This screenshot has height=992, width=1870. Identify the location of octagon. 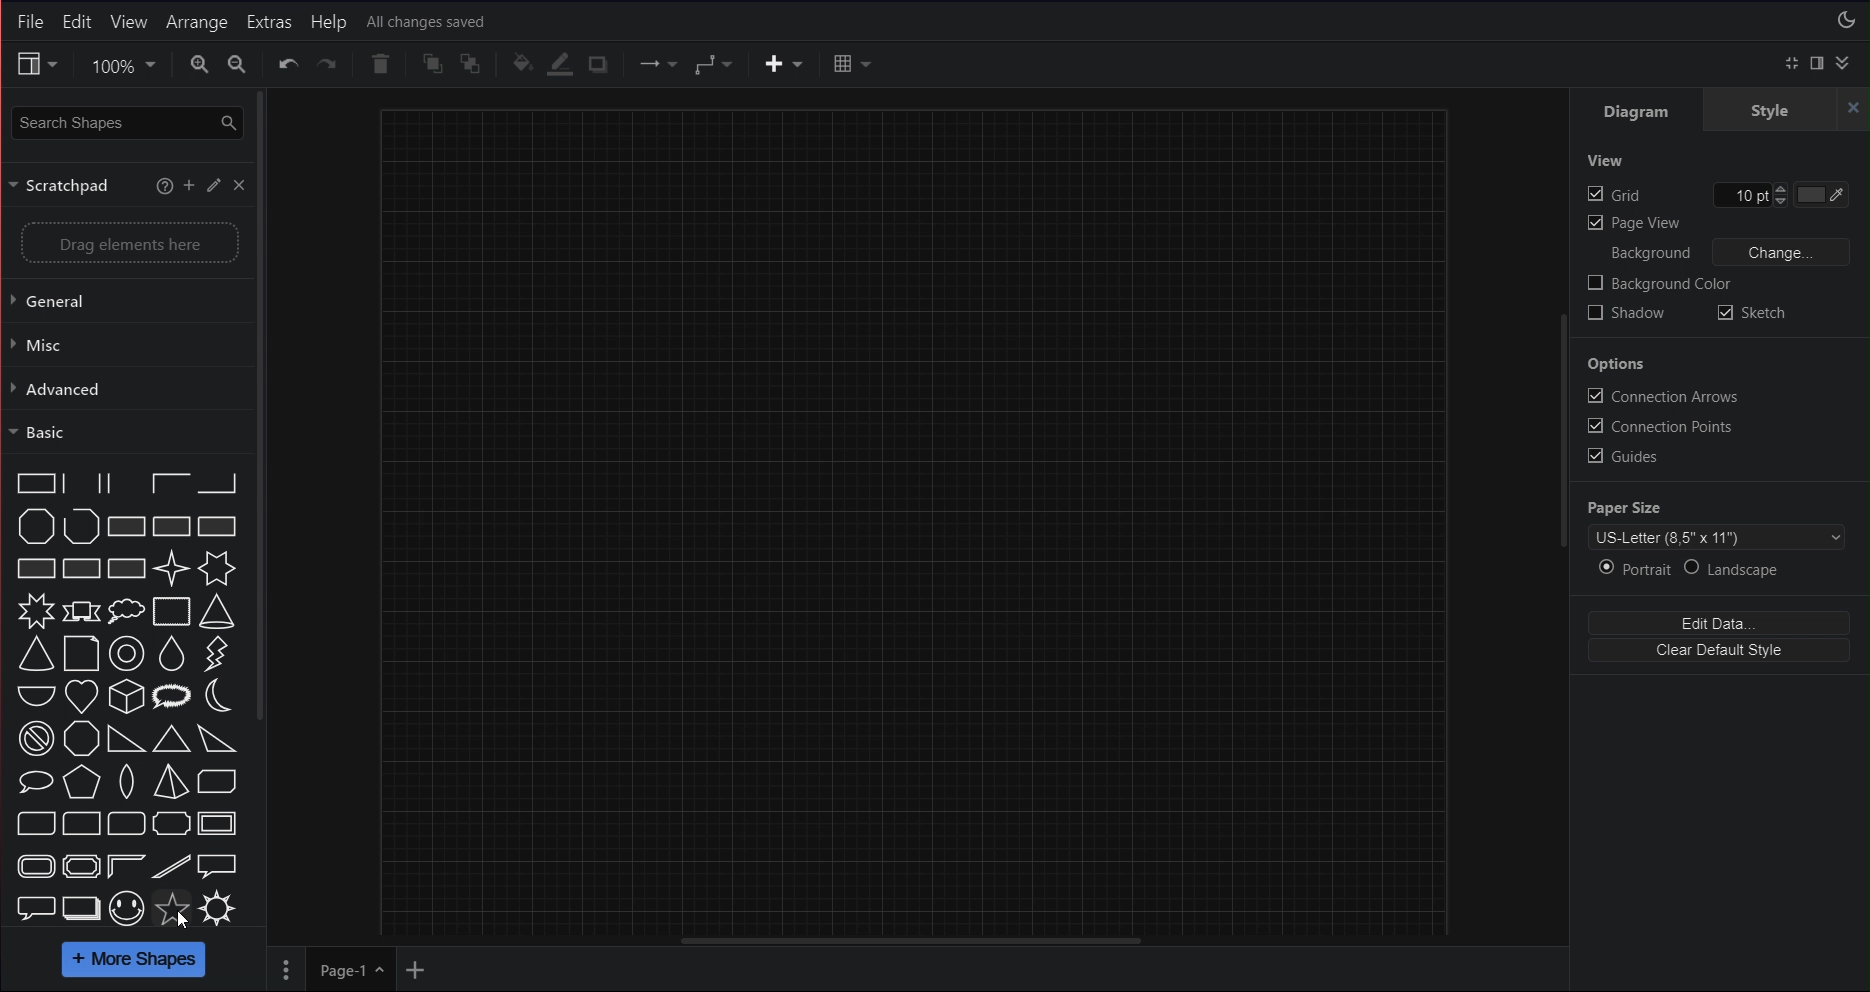
(81, 738).